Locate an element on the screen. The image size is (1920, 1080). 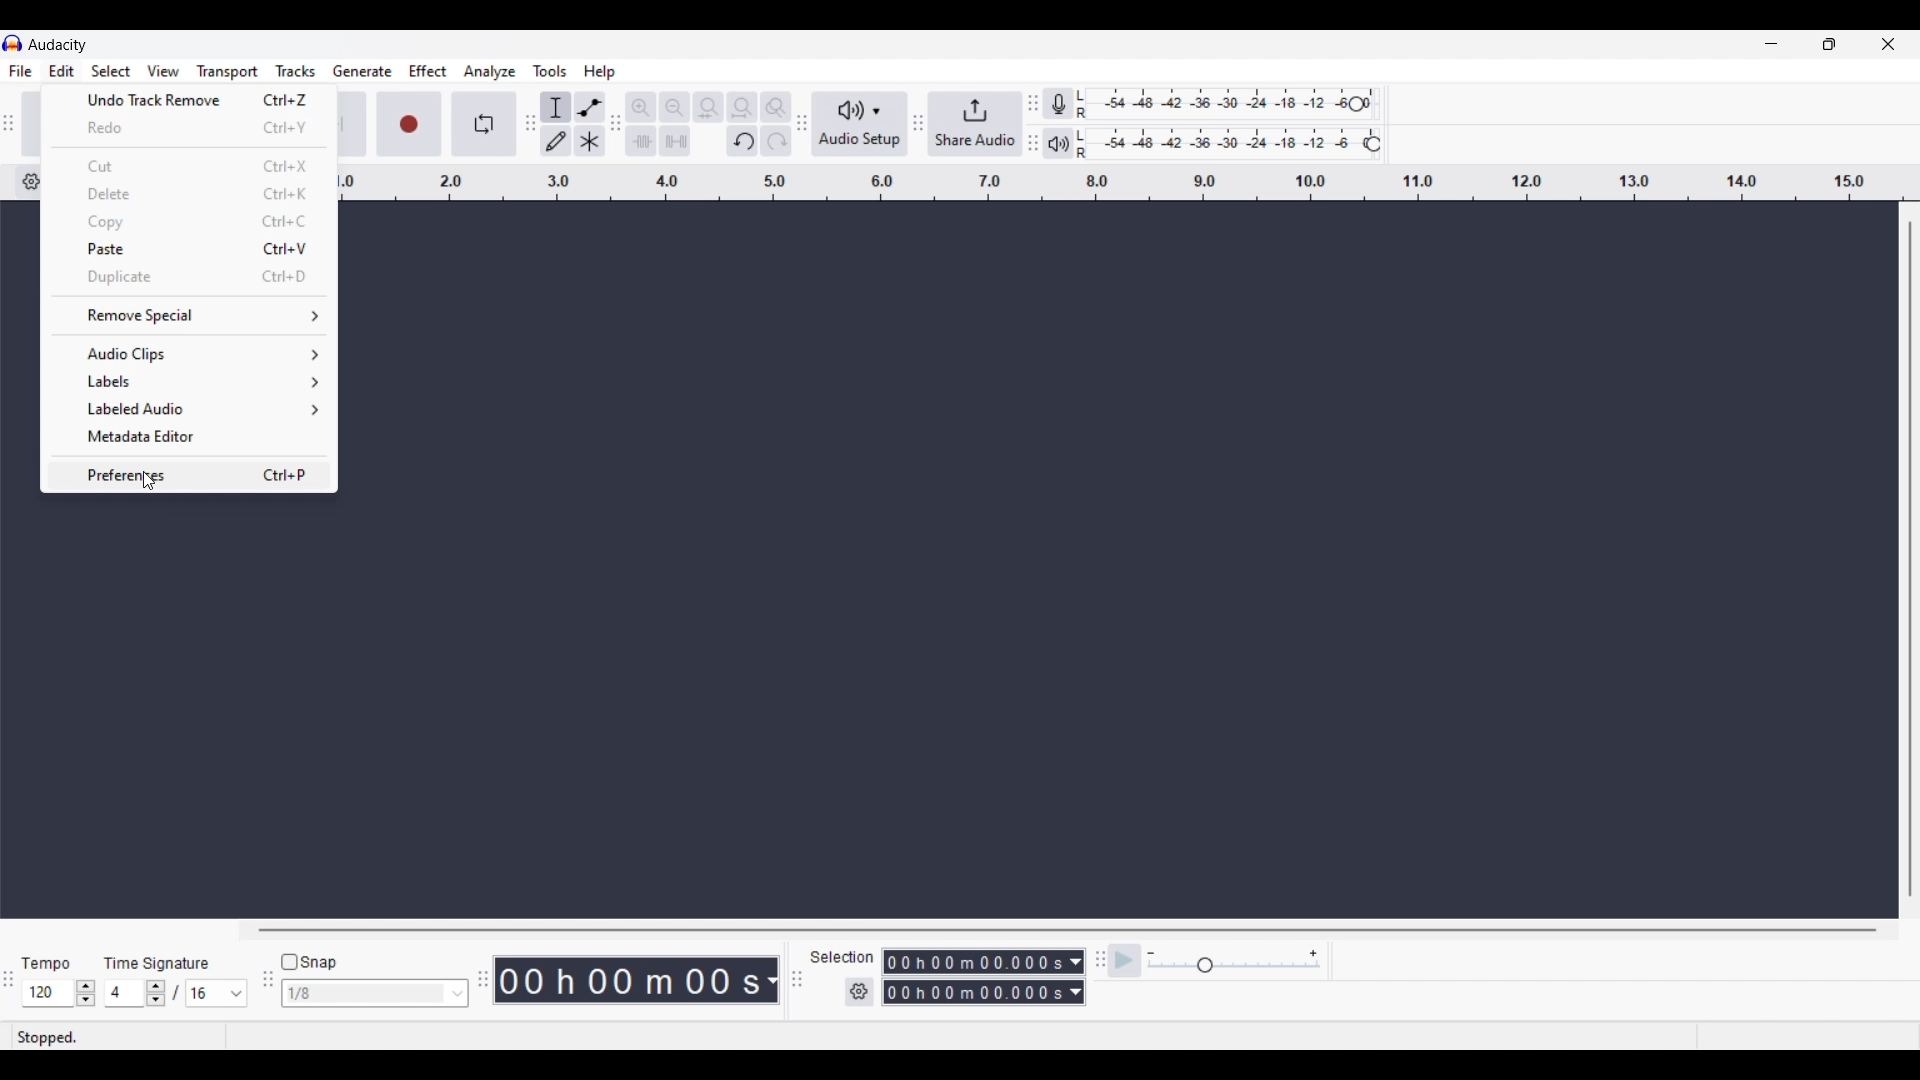
View menu is located at coordinates (163, 71).